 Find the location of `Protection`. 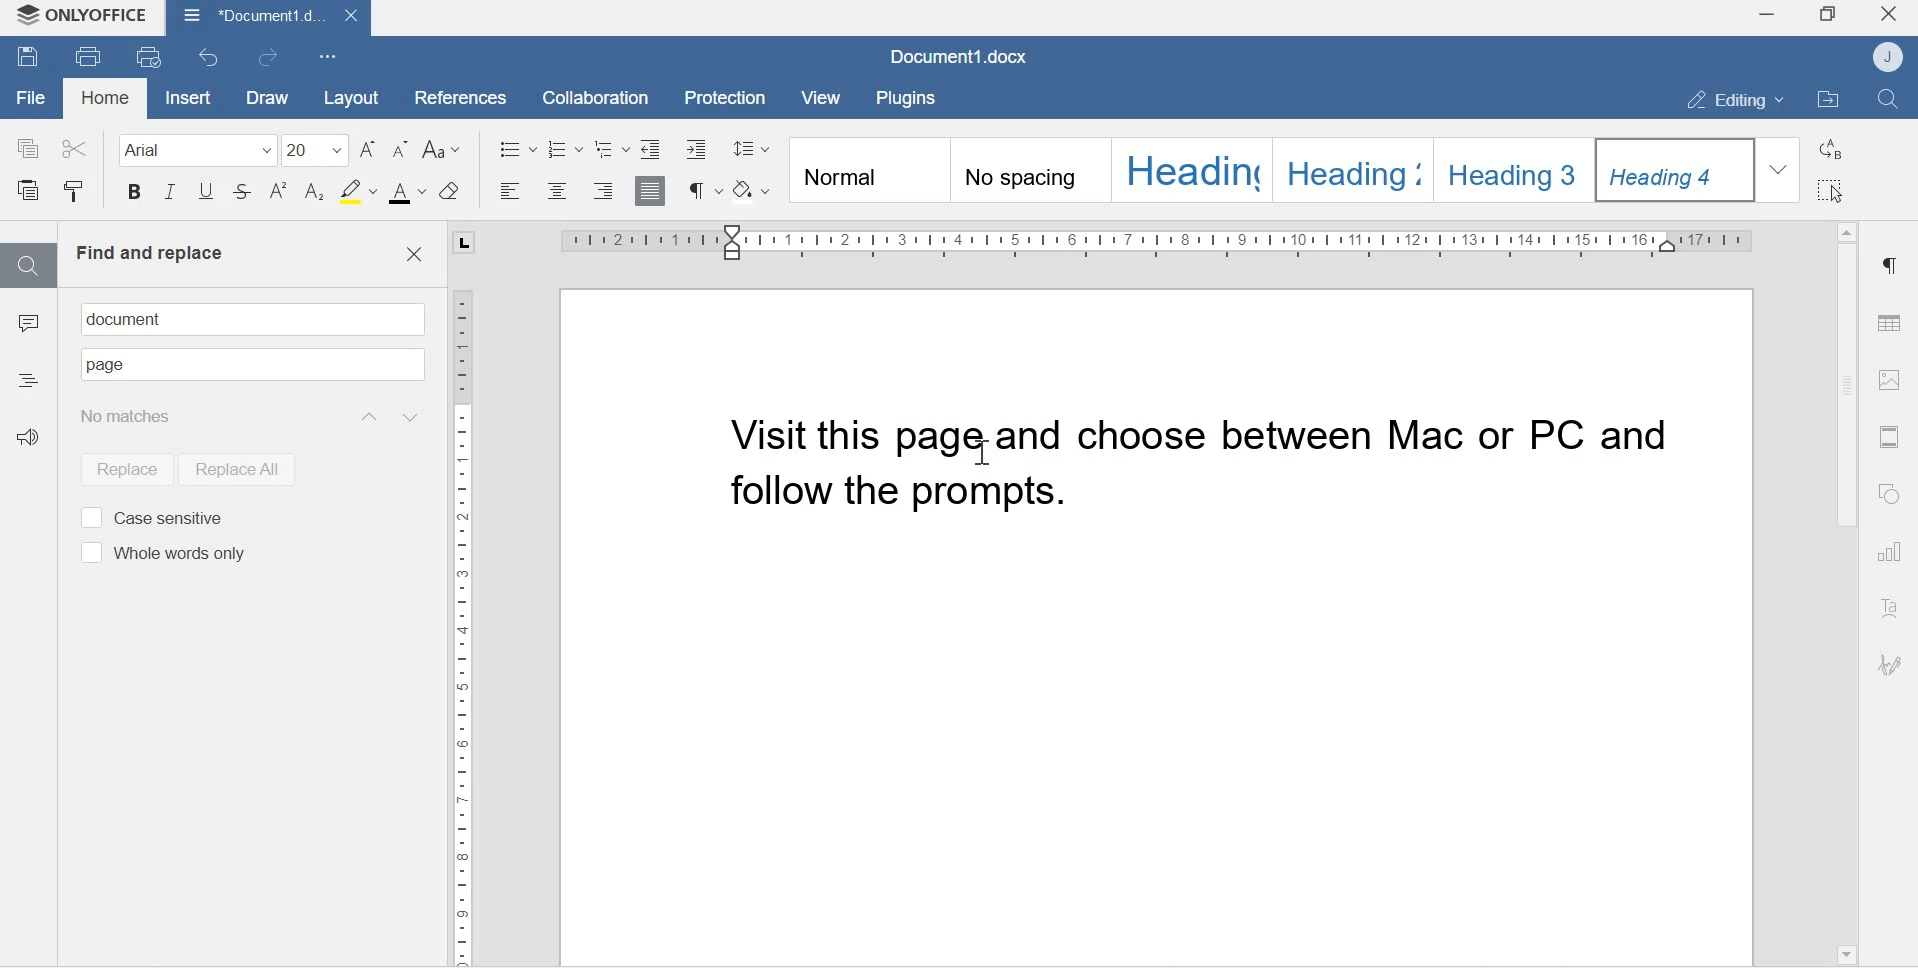

Protection is located at coordinates (727, 96).